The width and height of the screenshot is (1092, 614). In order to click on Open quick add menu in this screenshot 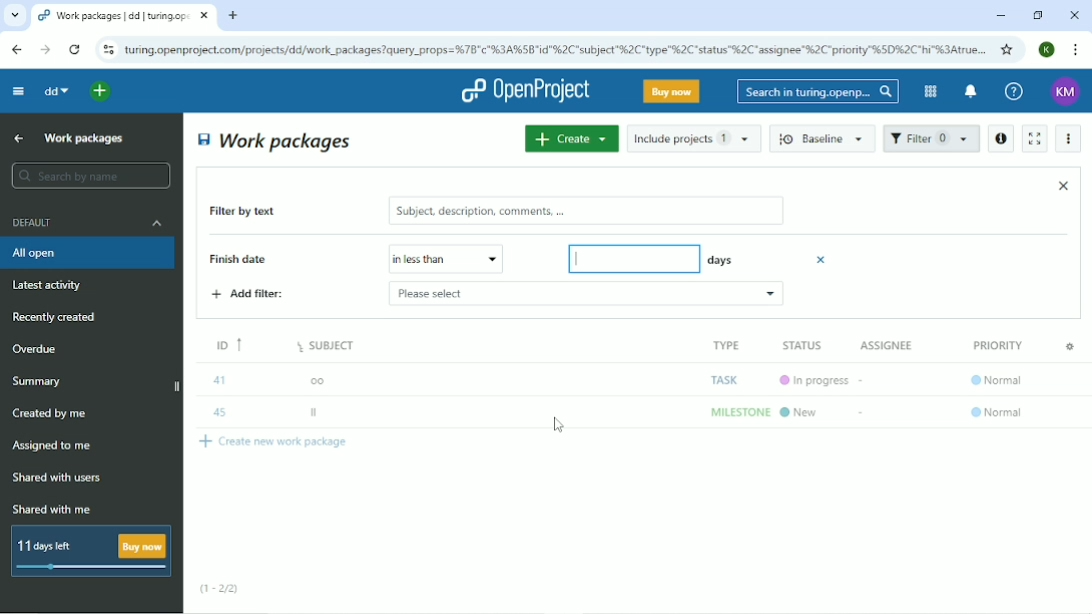, I will do `click(101, 91)`.